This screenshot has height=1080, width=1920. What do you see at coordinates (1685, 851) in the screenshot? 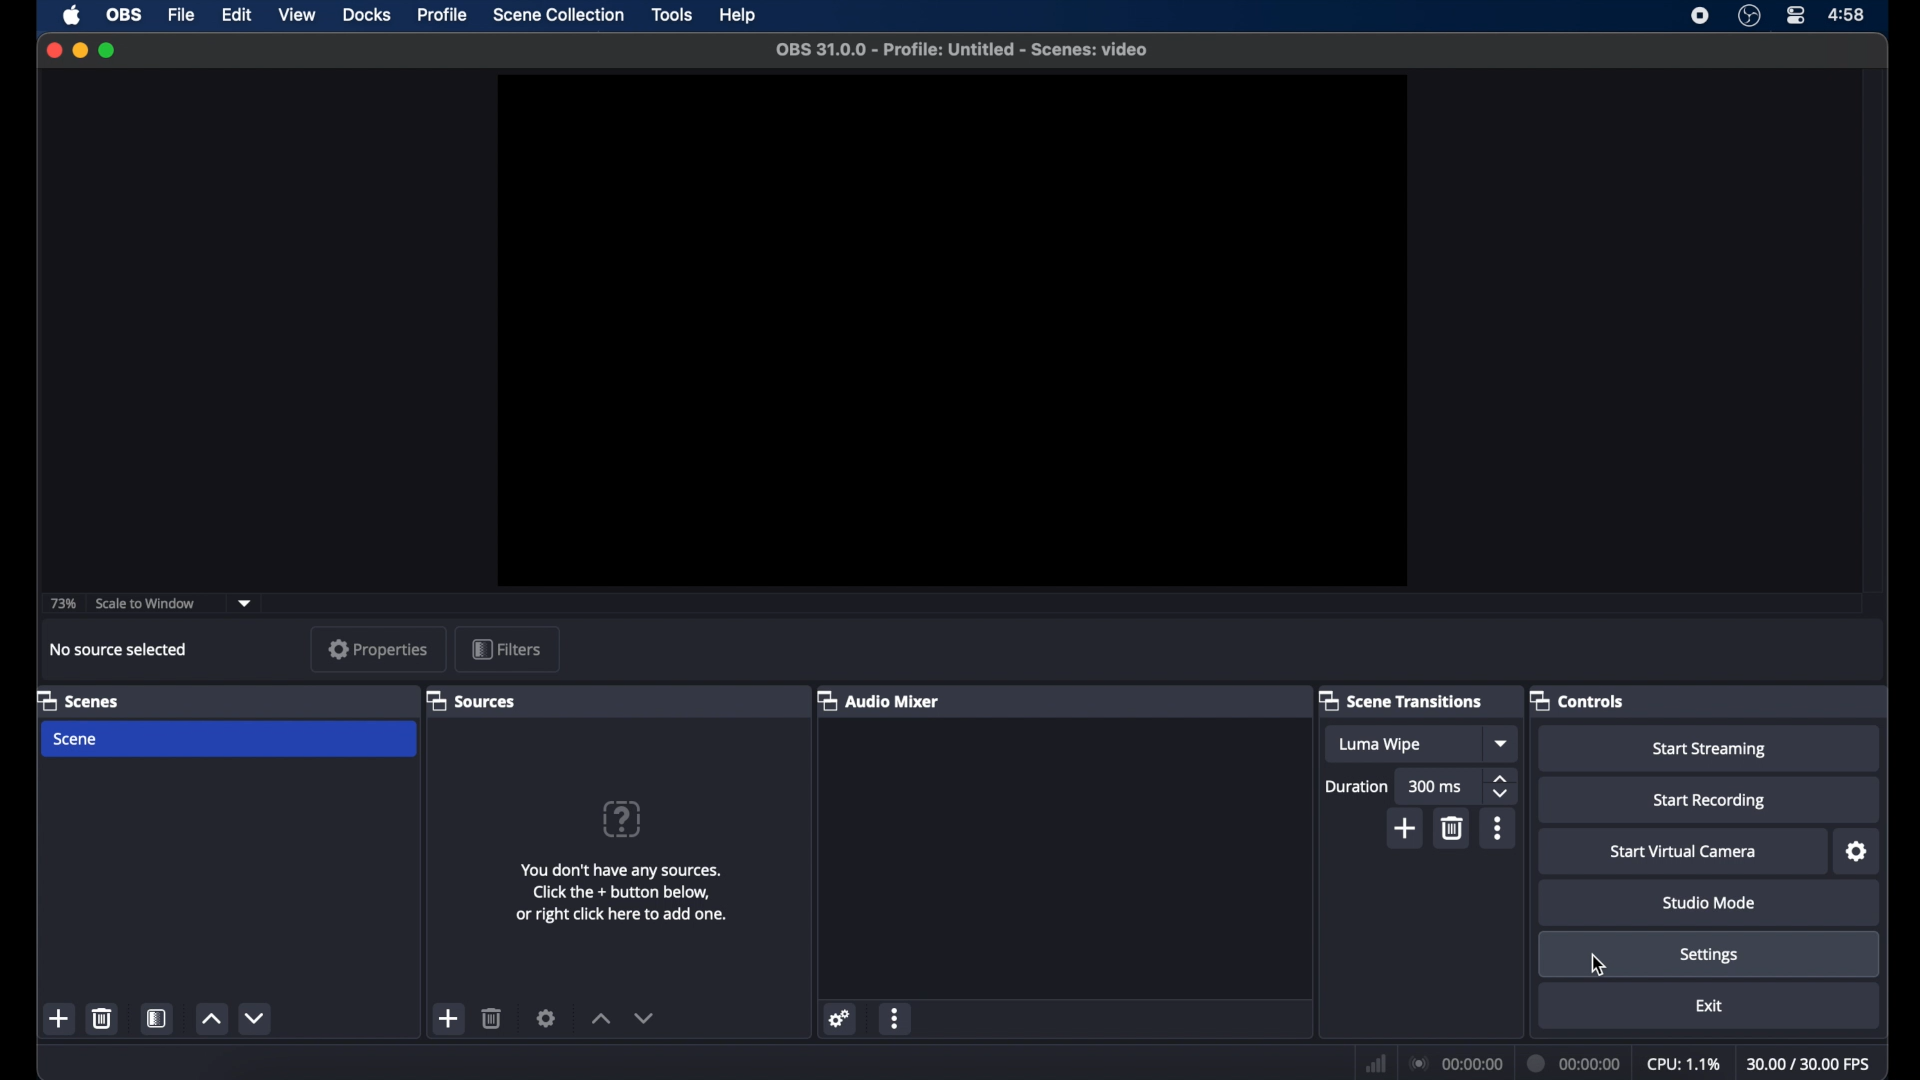
I see `start virtual camera` at bounding box center [1685, 851].